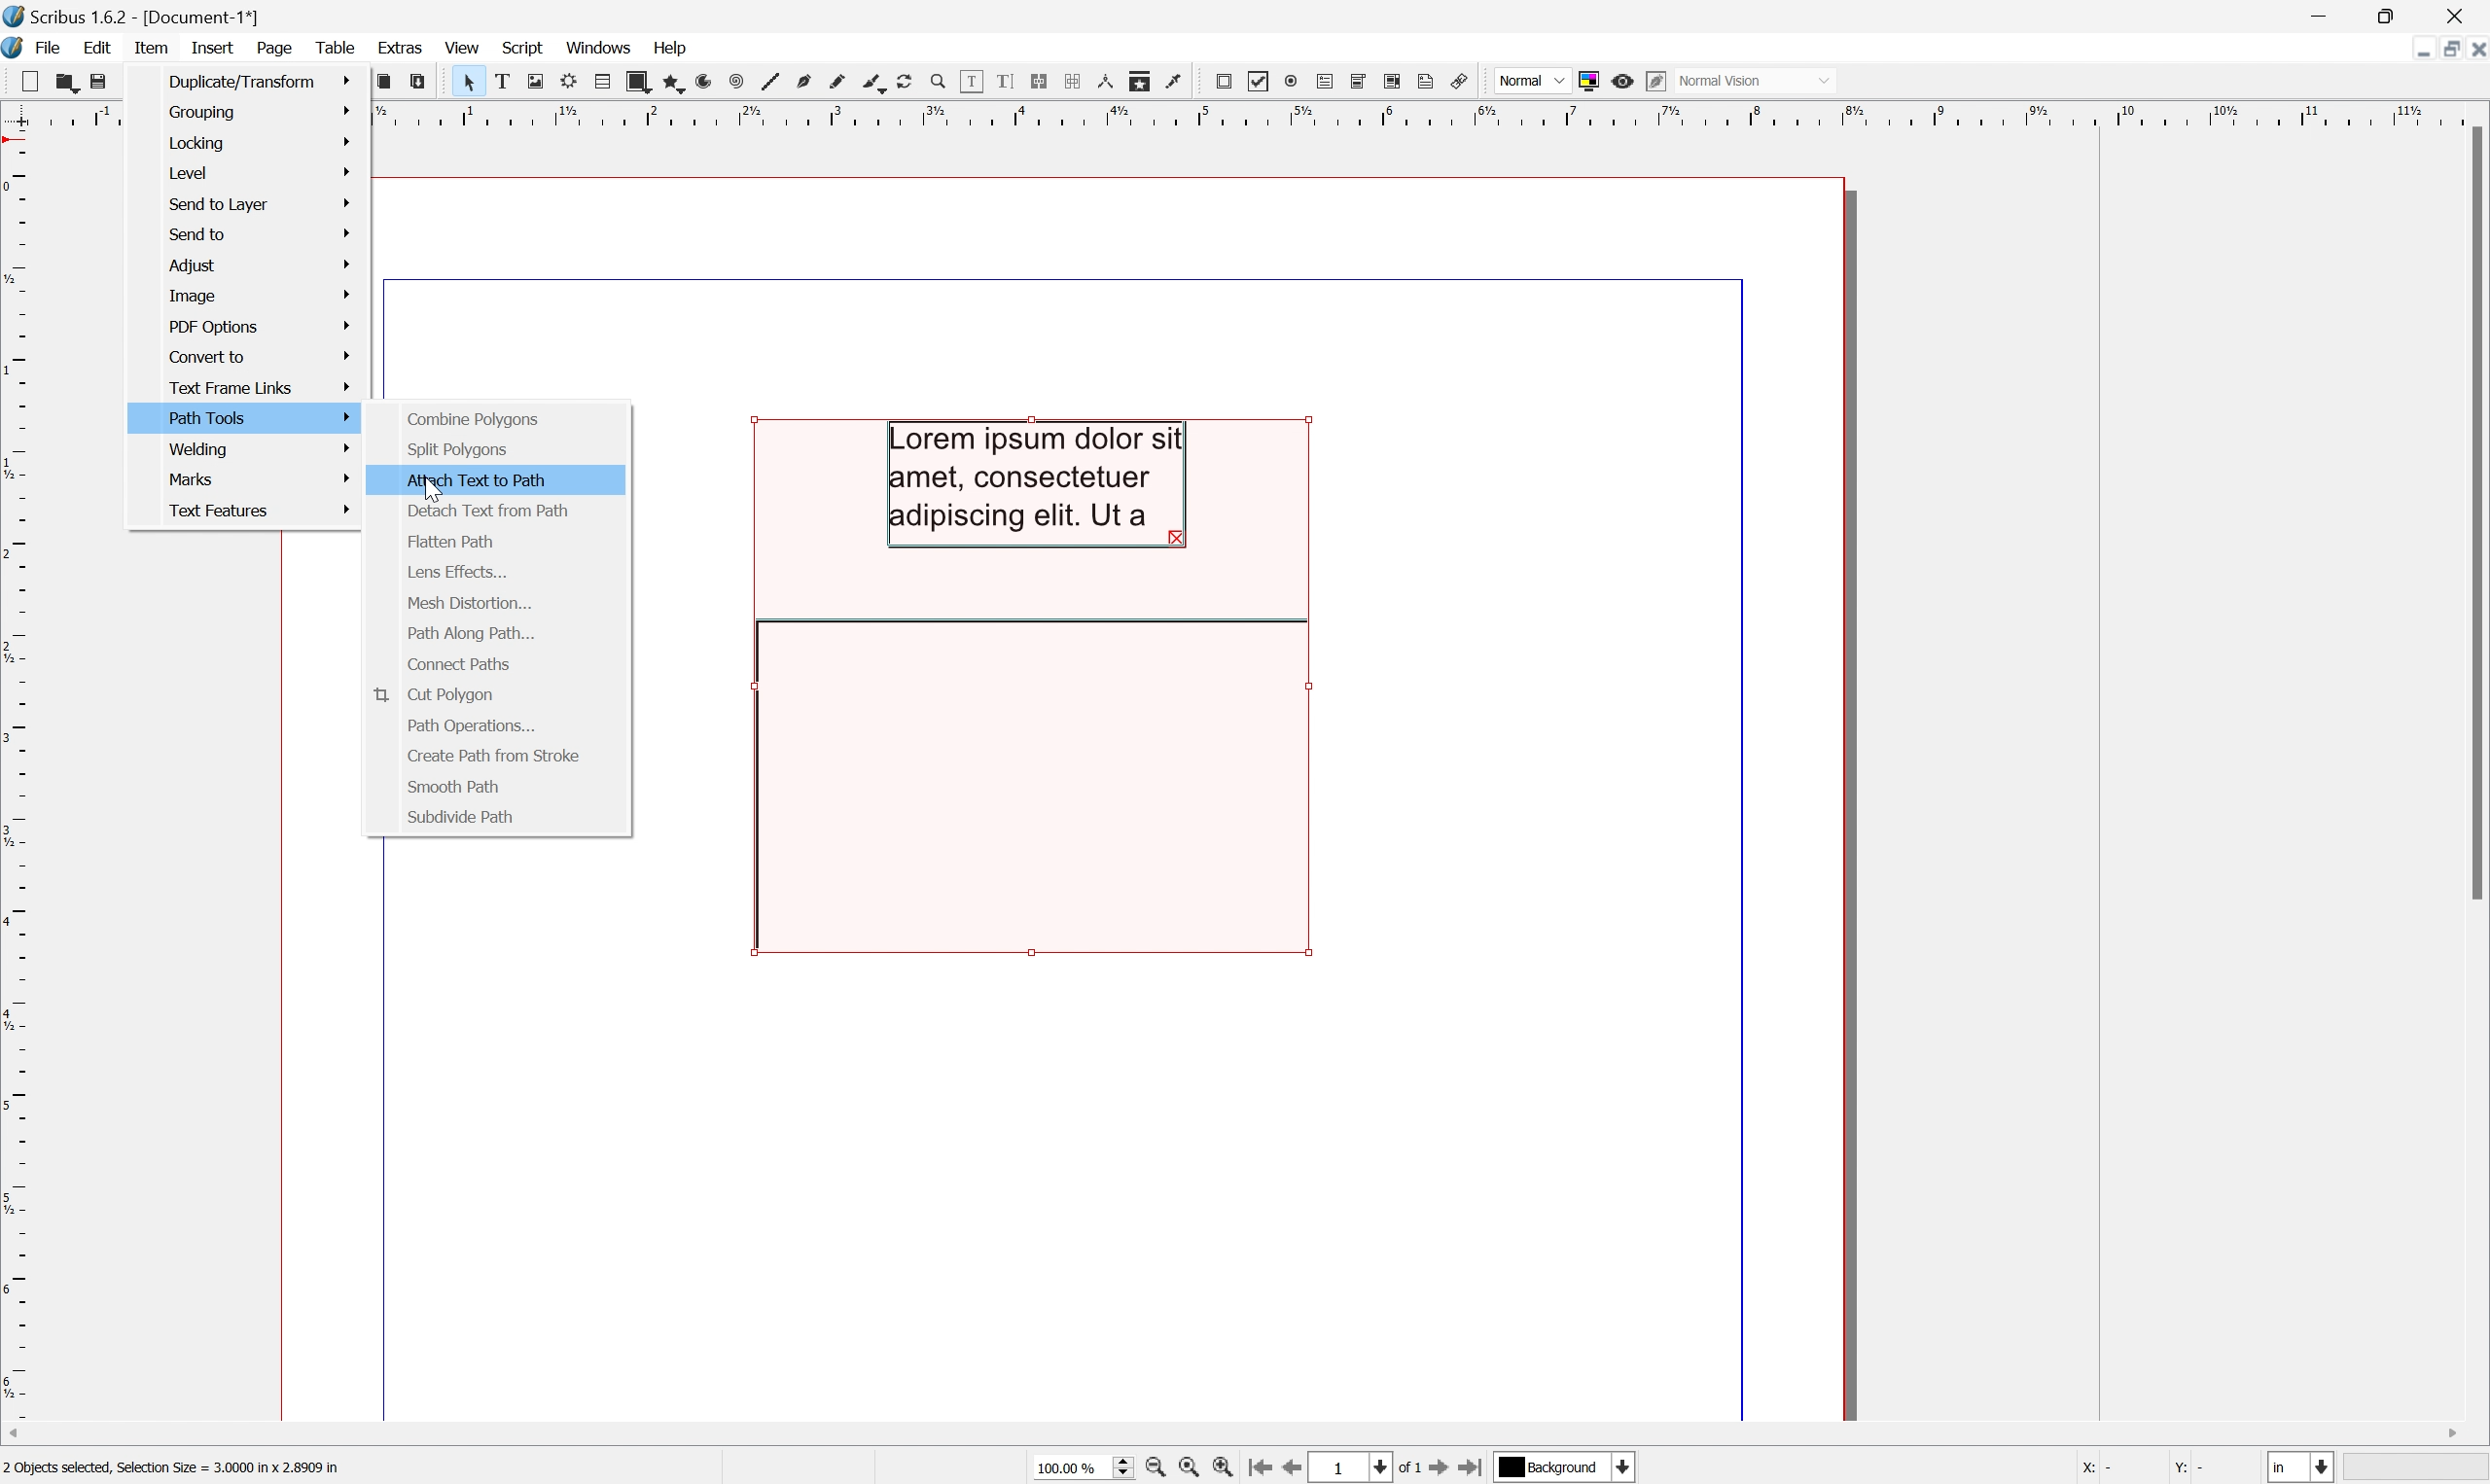  What do you see at coordinates (477, 481) in the screenshot?
I see `Attach to path` at bounding box center [477, 481].